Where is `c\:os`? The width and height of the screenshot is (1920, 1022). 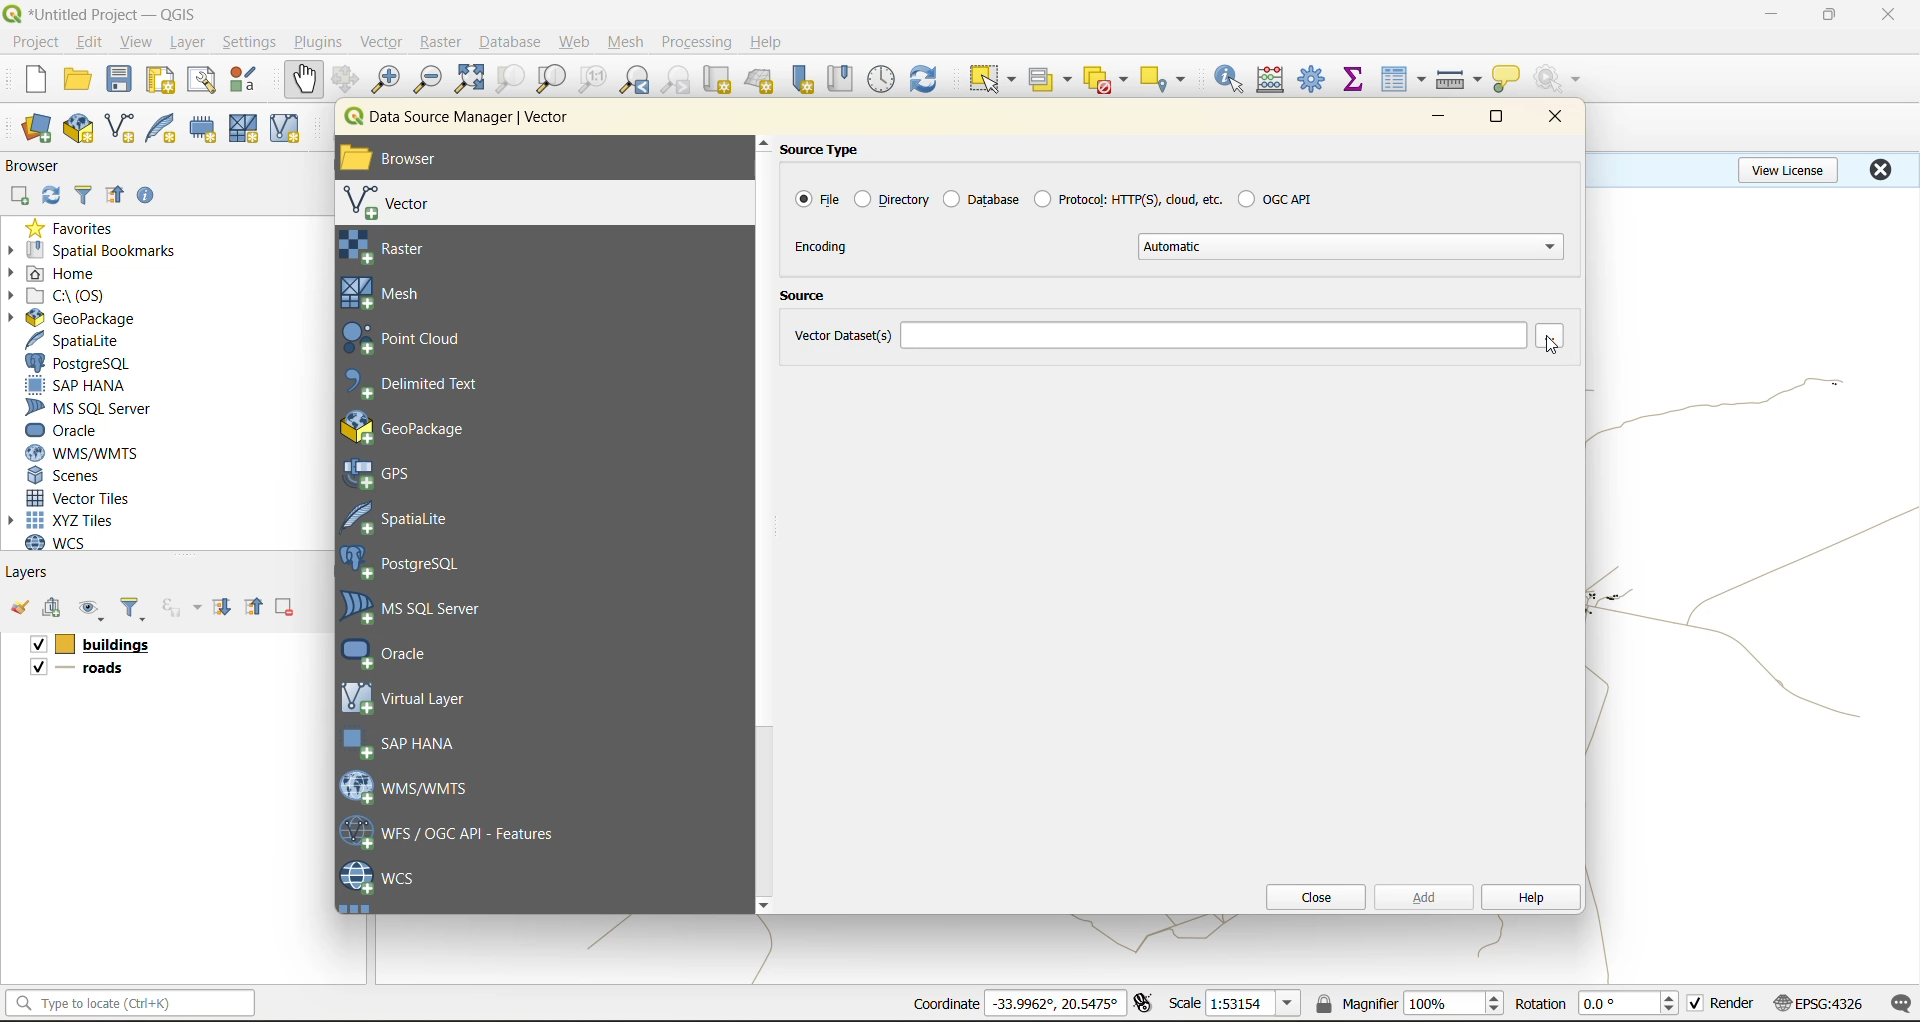 c\:os is located at coordinates (65, 296).